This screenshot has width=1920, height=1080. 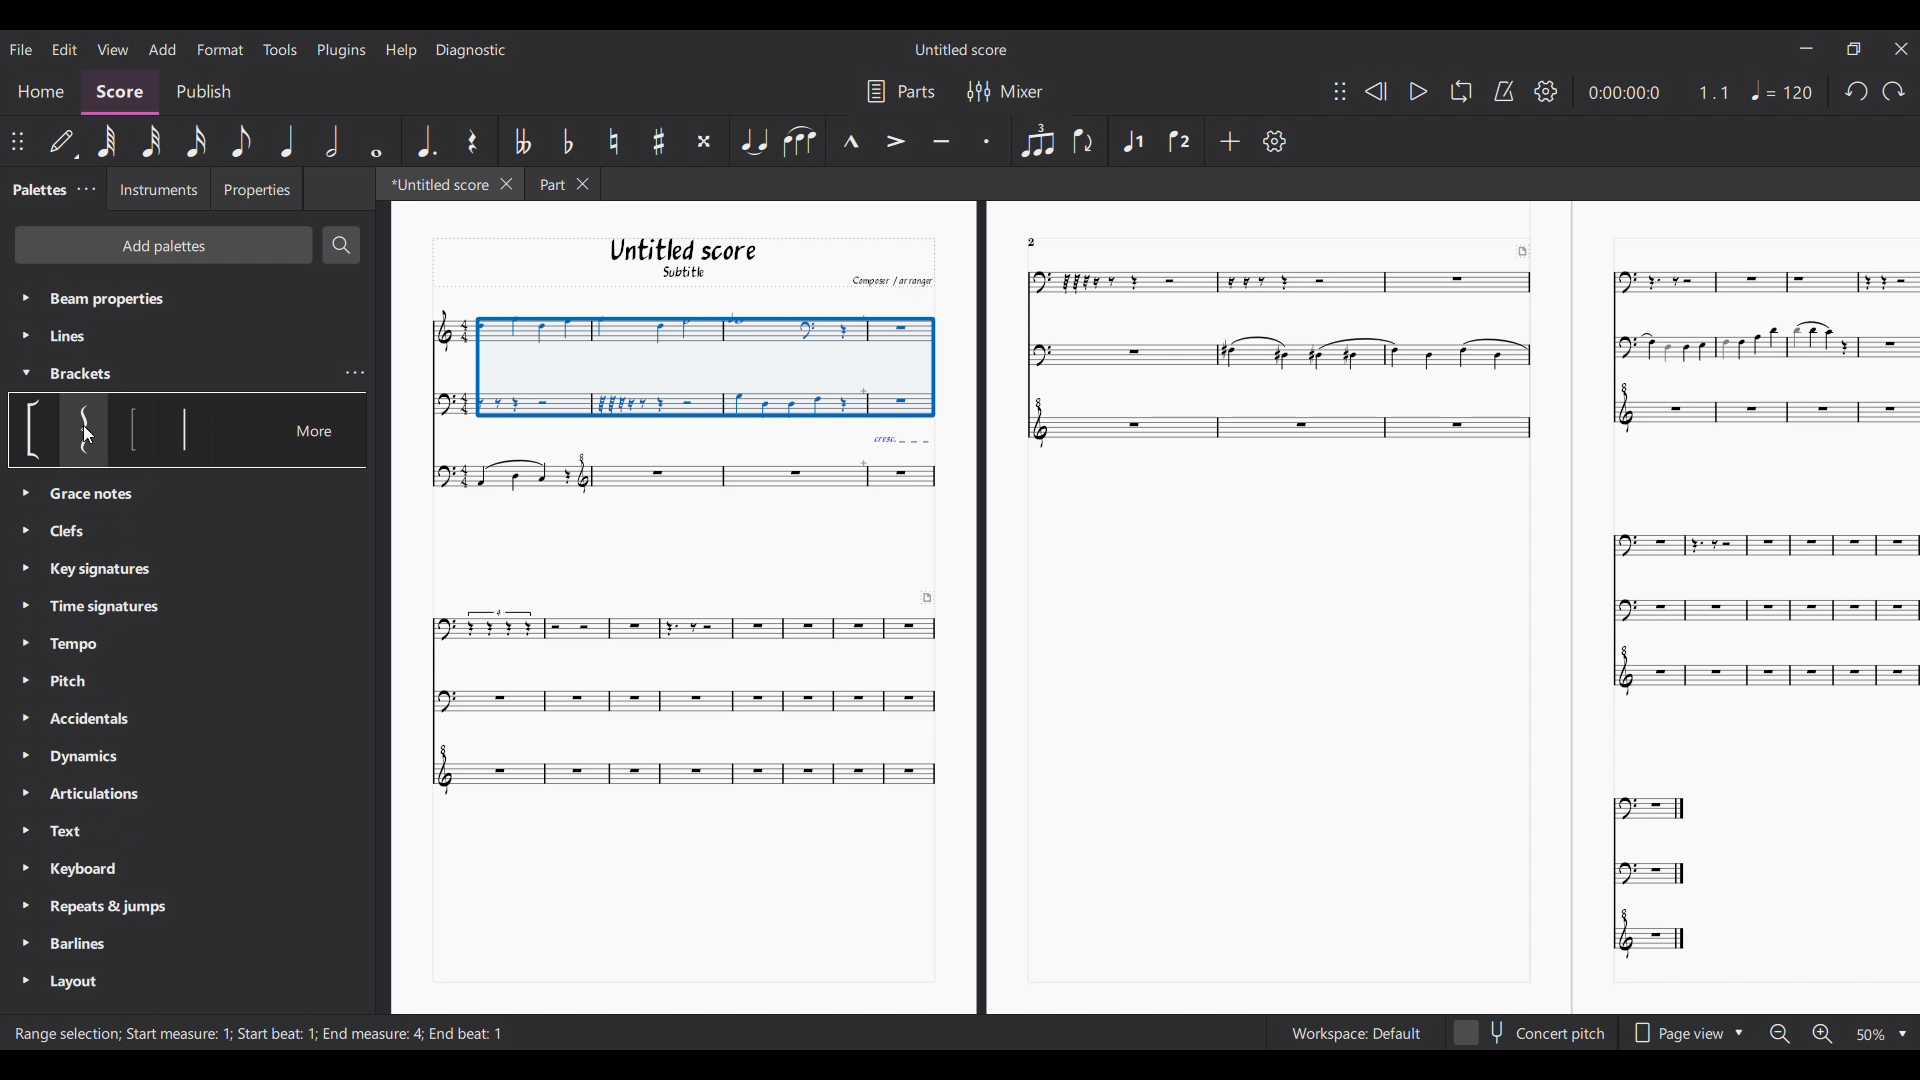 I want to click on Properties, so click(x=256, y=188).